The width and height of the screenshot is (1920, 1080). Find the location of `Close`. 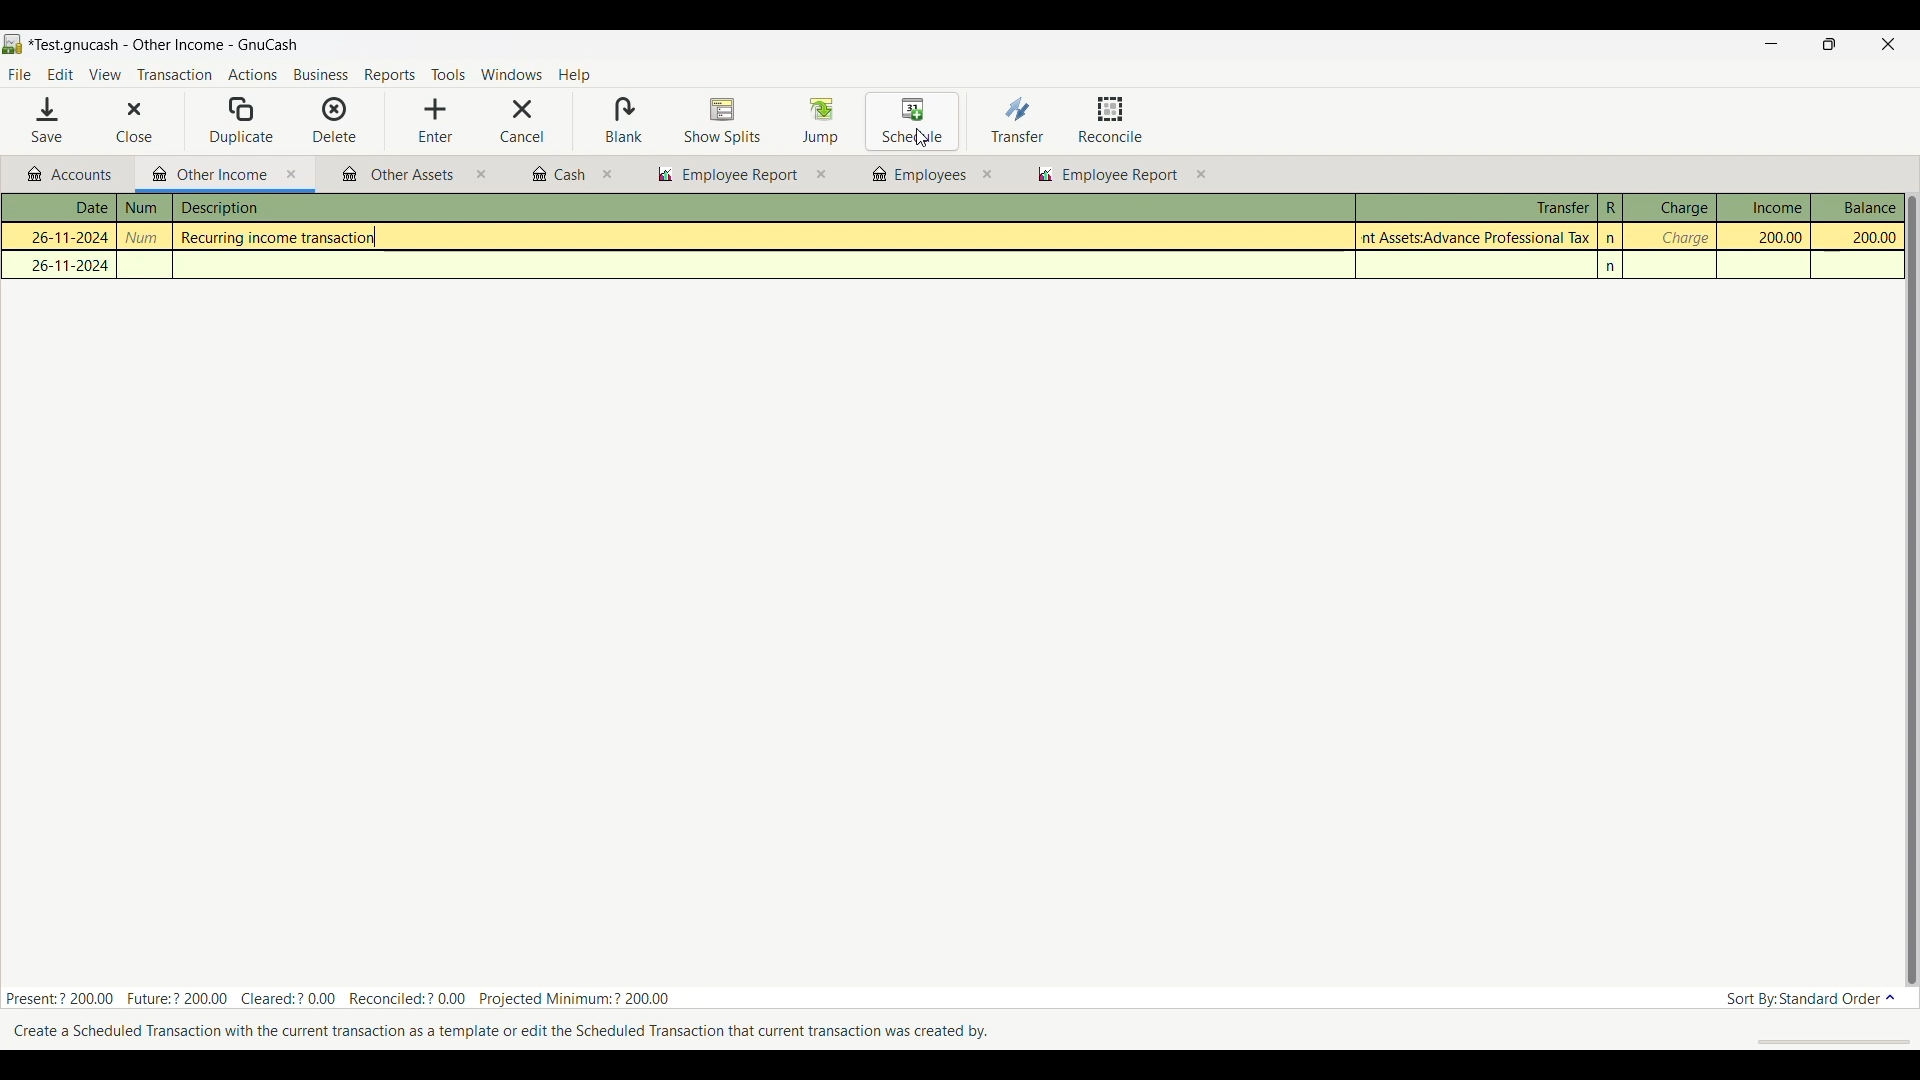

Close is located at coordinates (120, 122).